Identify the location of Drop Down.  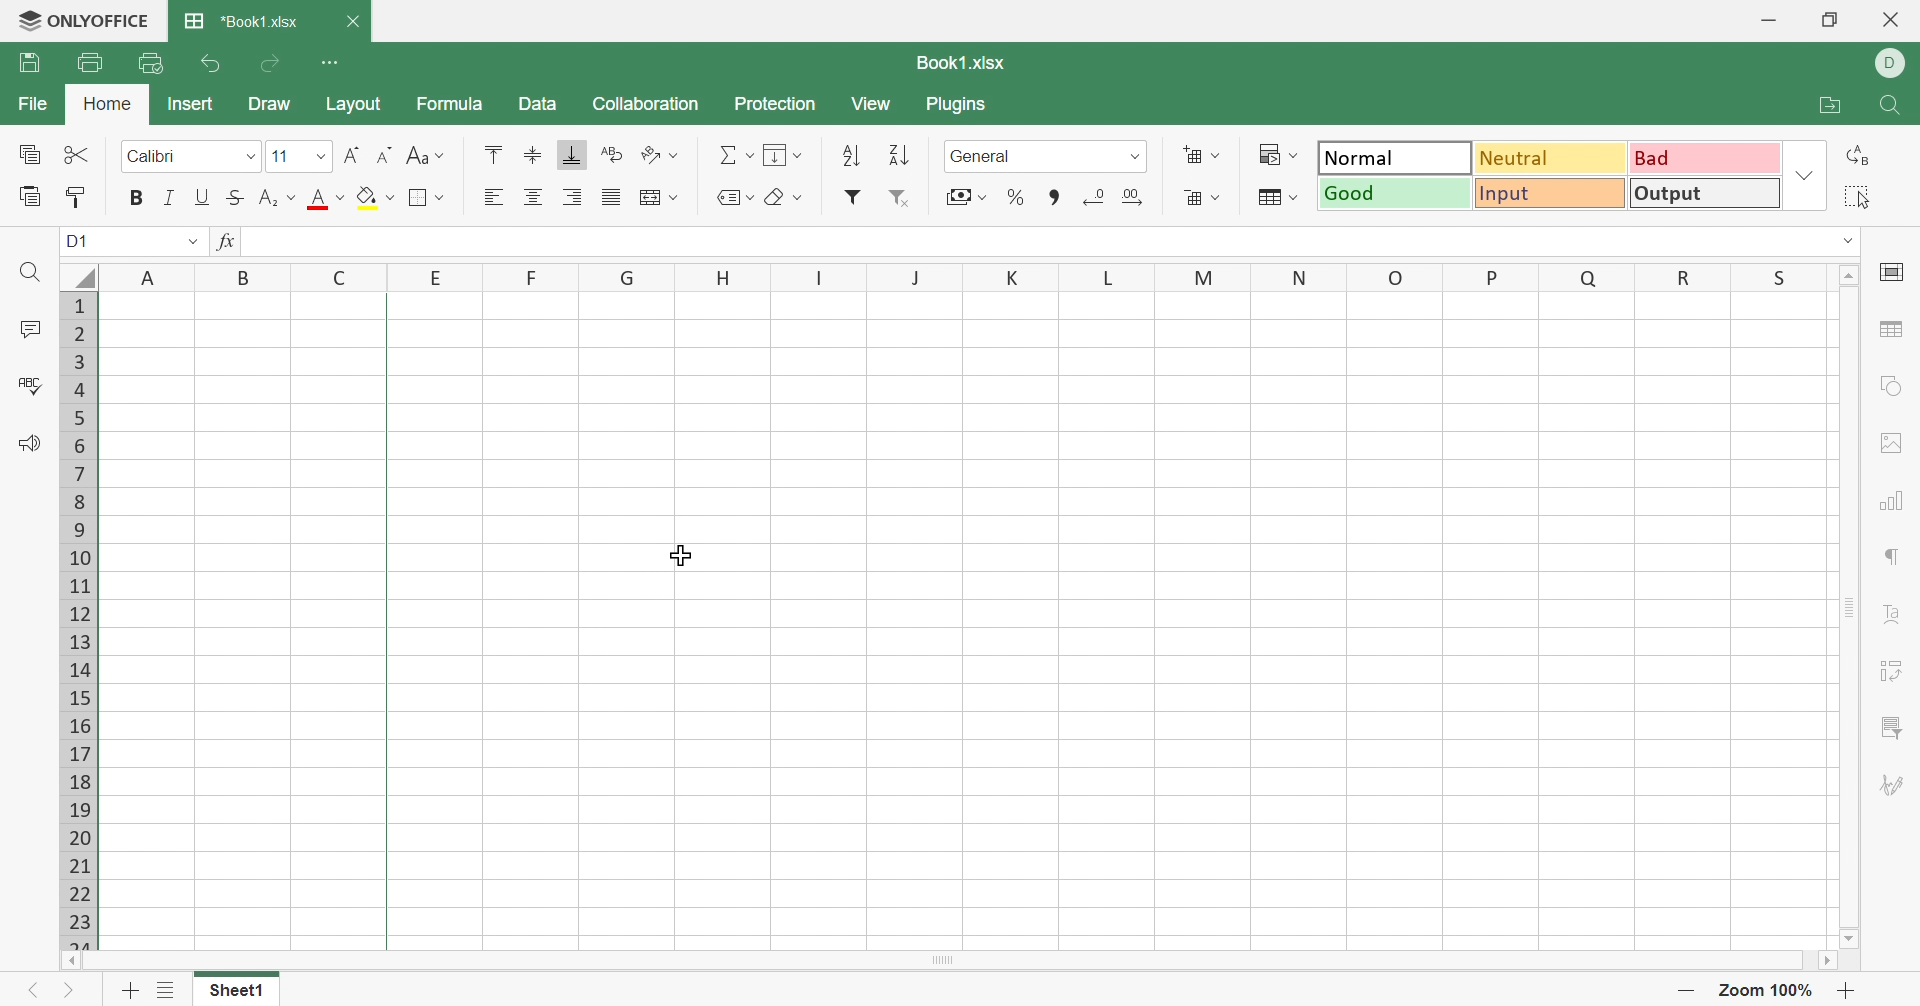
(441, 198).